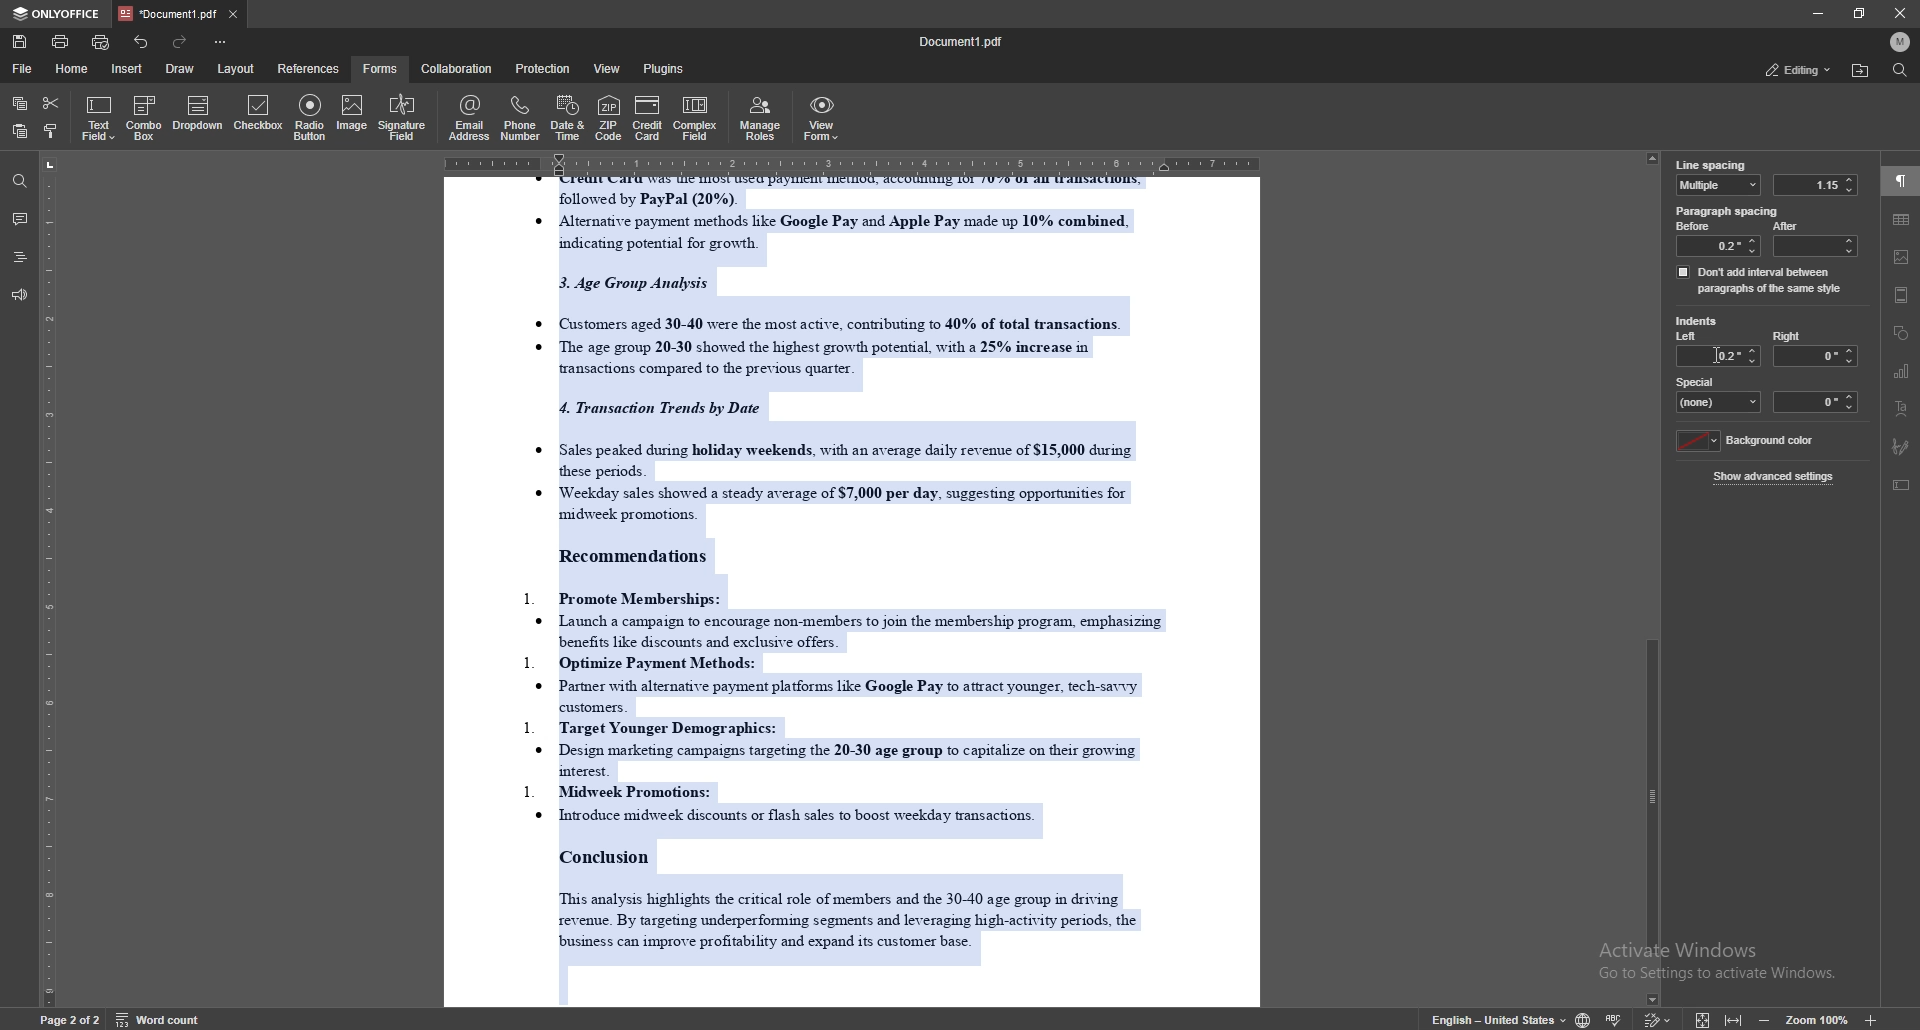 The image size is (1920, 1030). I want to click on email address, so click(470, 117).